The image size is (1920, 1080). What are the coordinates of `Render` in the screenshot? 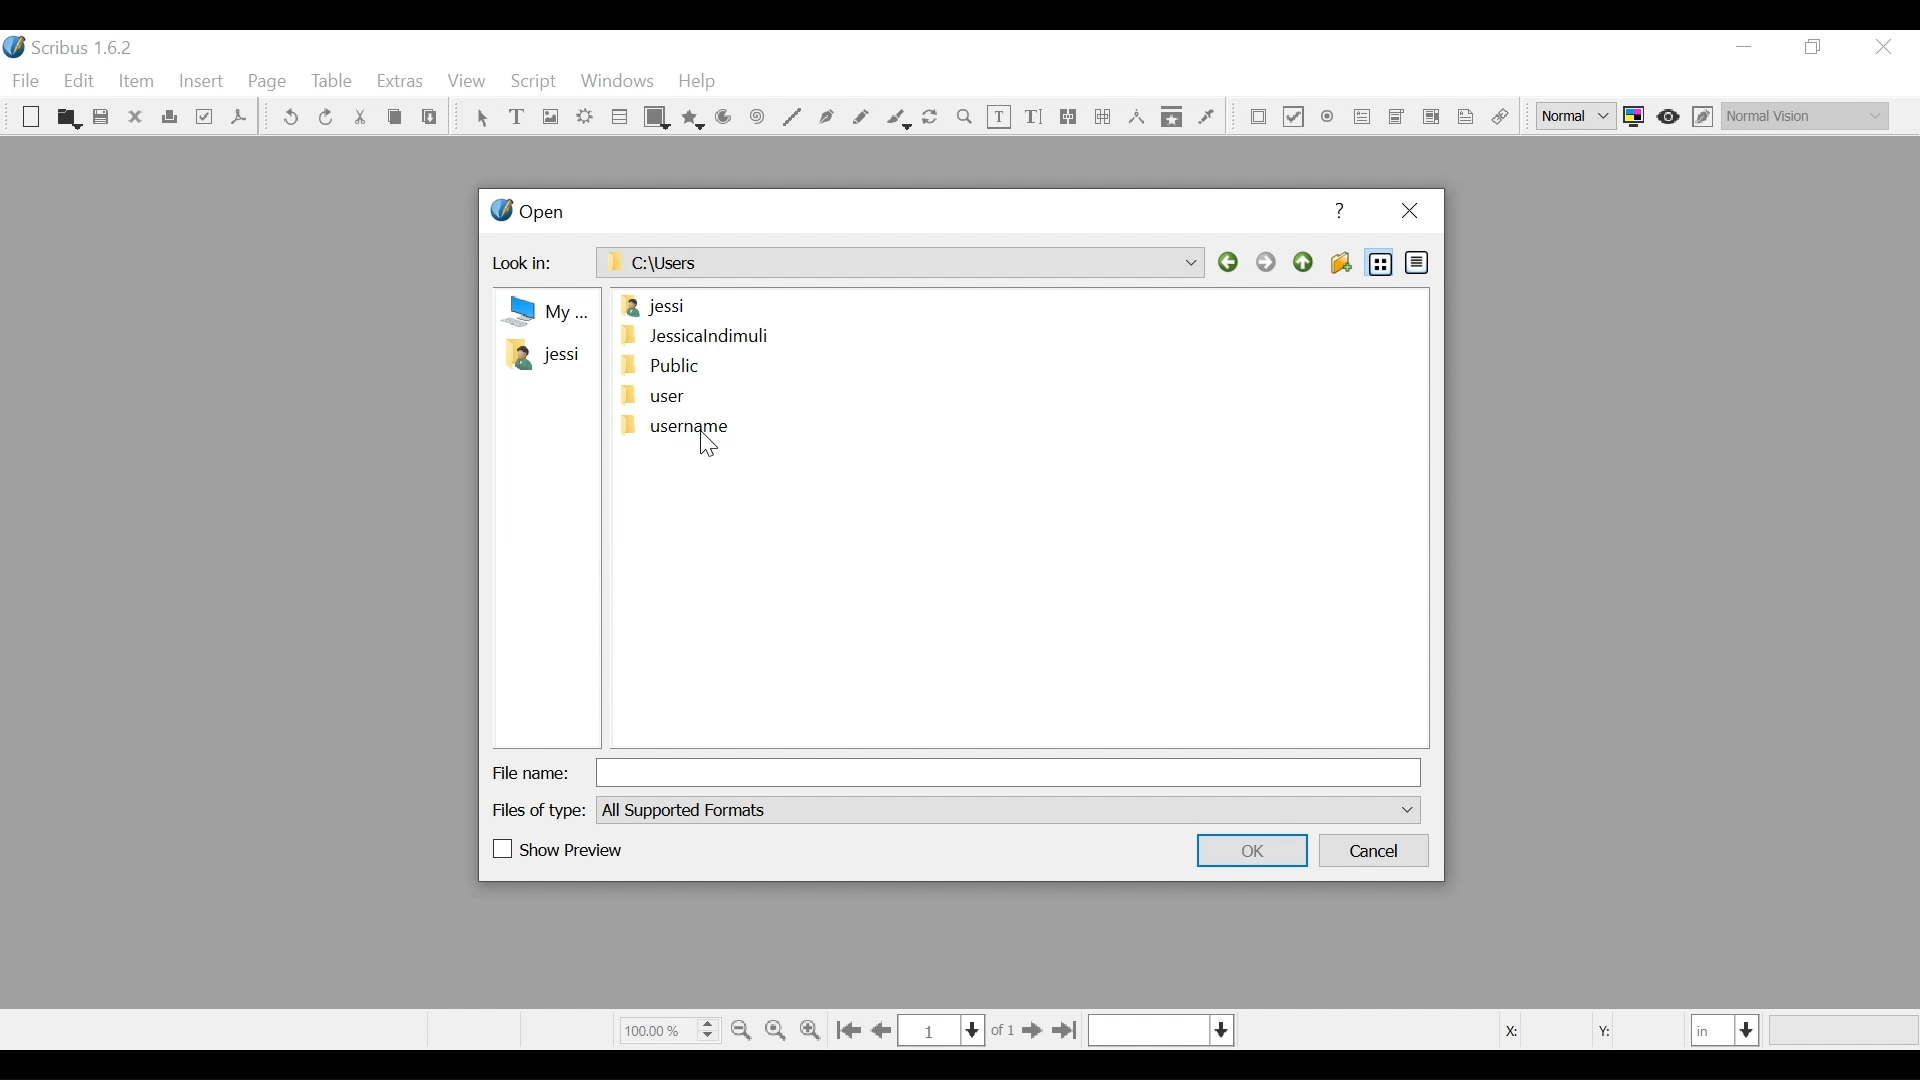 It's located at (585, 119).